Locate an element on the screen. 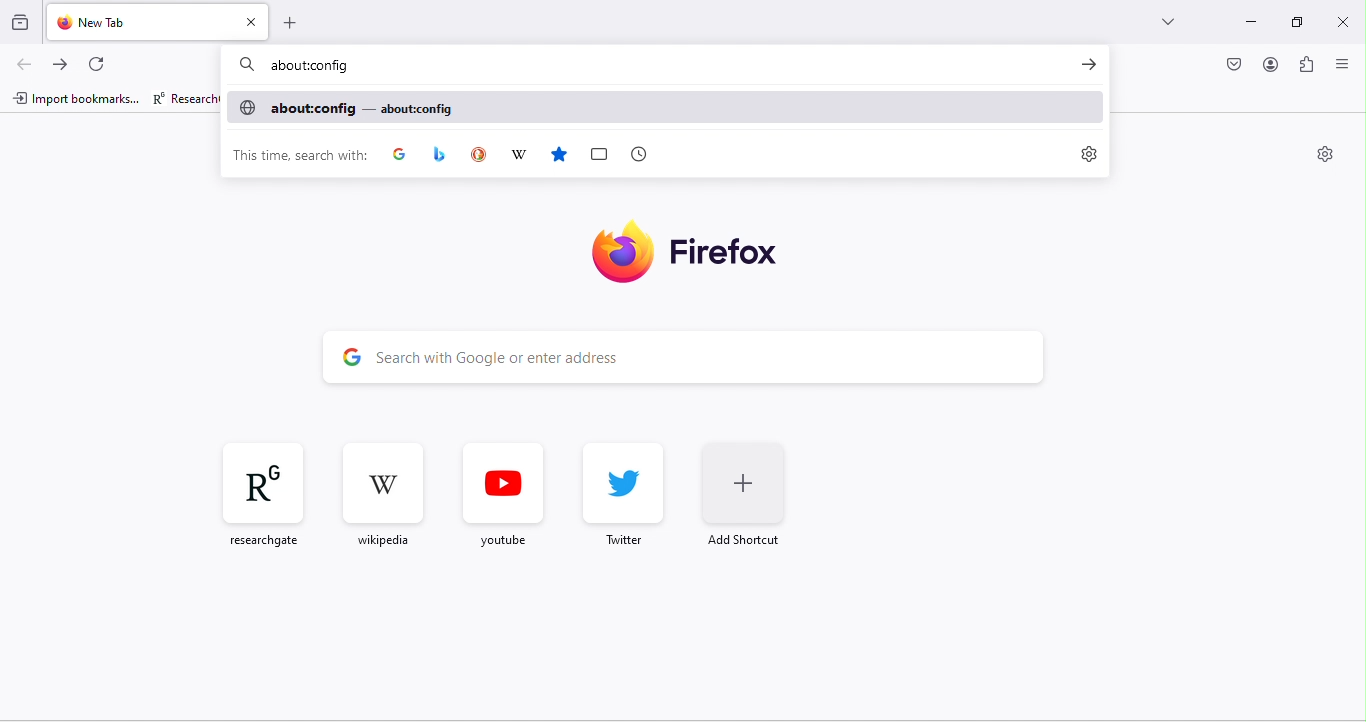 The image size is (1366, 722). maximize is located at coordinates (1296, 21).